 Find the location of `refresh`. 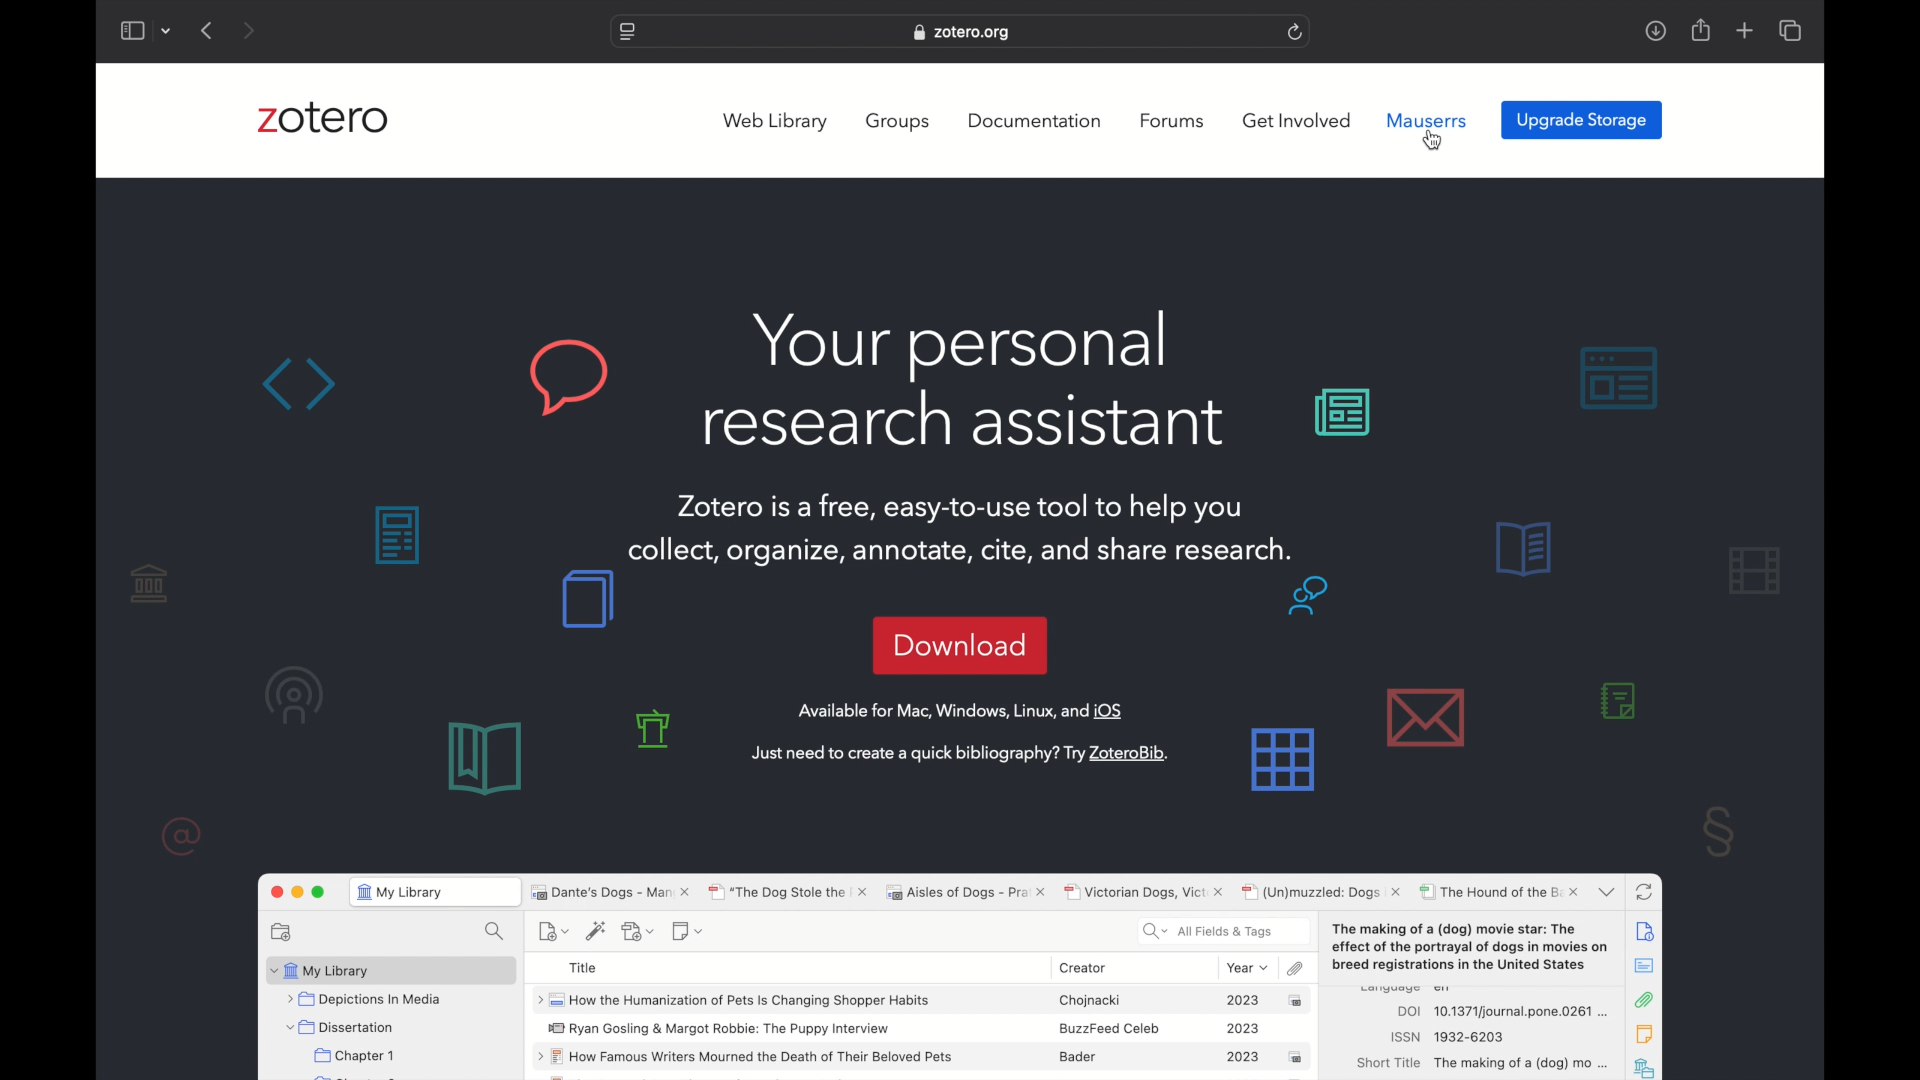

refresh is located at coordinates (1295, 33).